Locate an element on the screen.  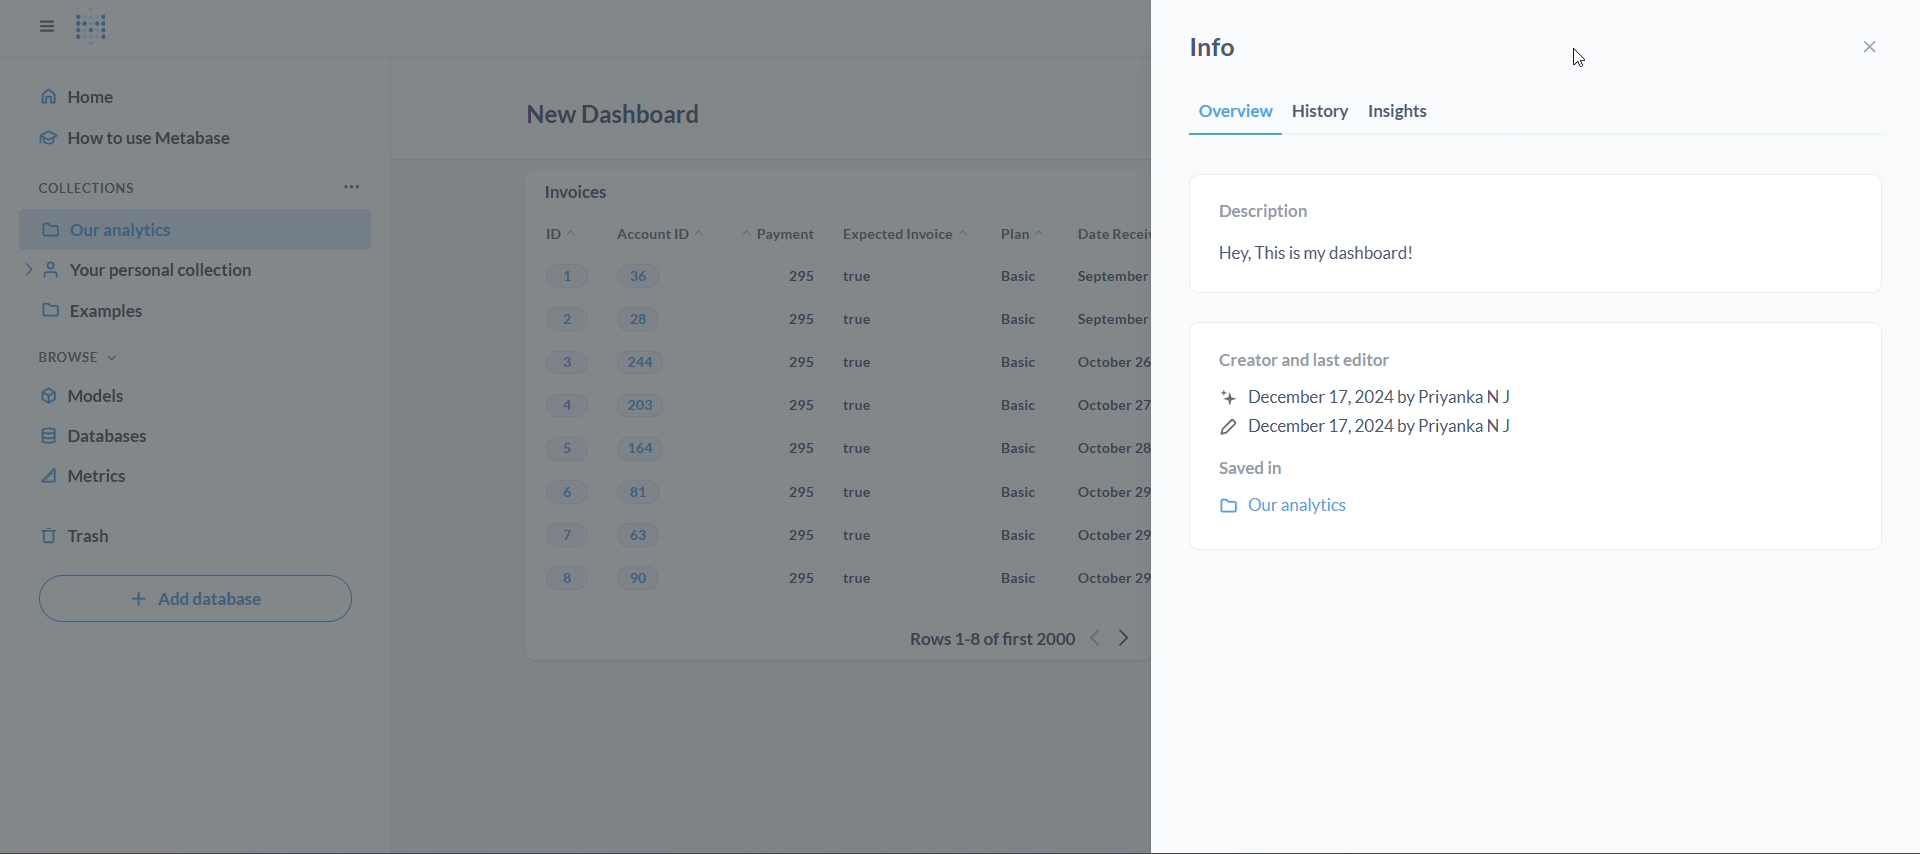
more  is located at coordinates (357, 185).